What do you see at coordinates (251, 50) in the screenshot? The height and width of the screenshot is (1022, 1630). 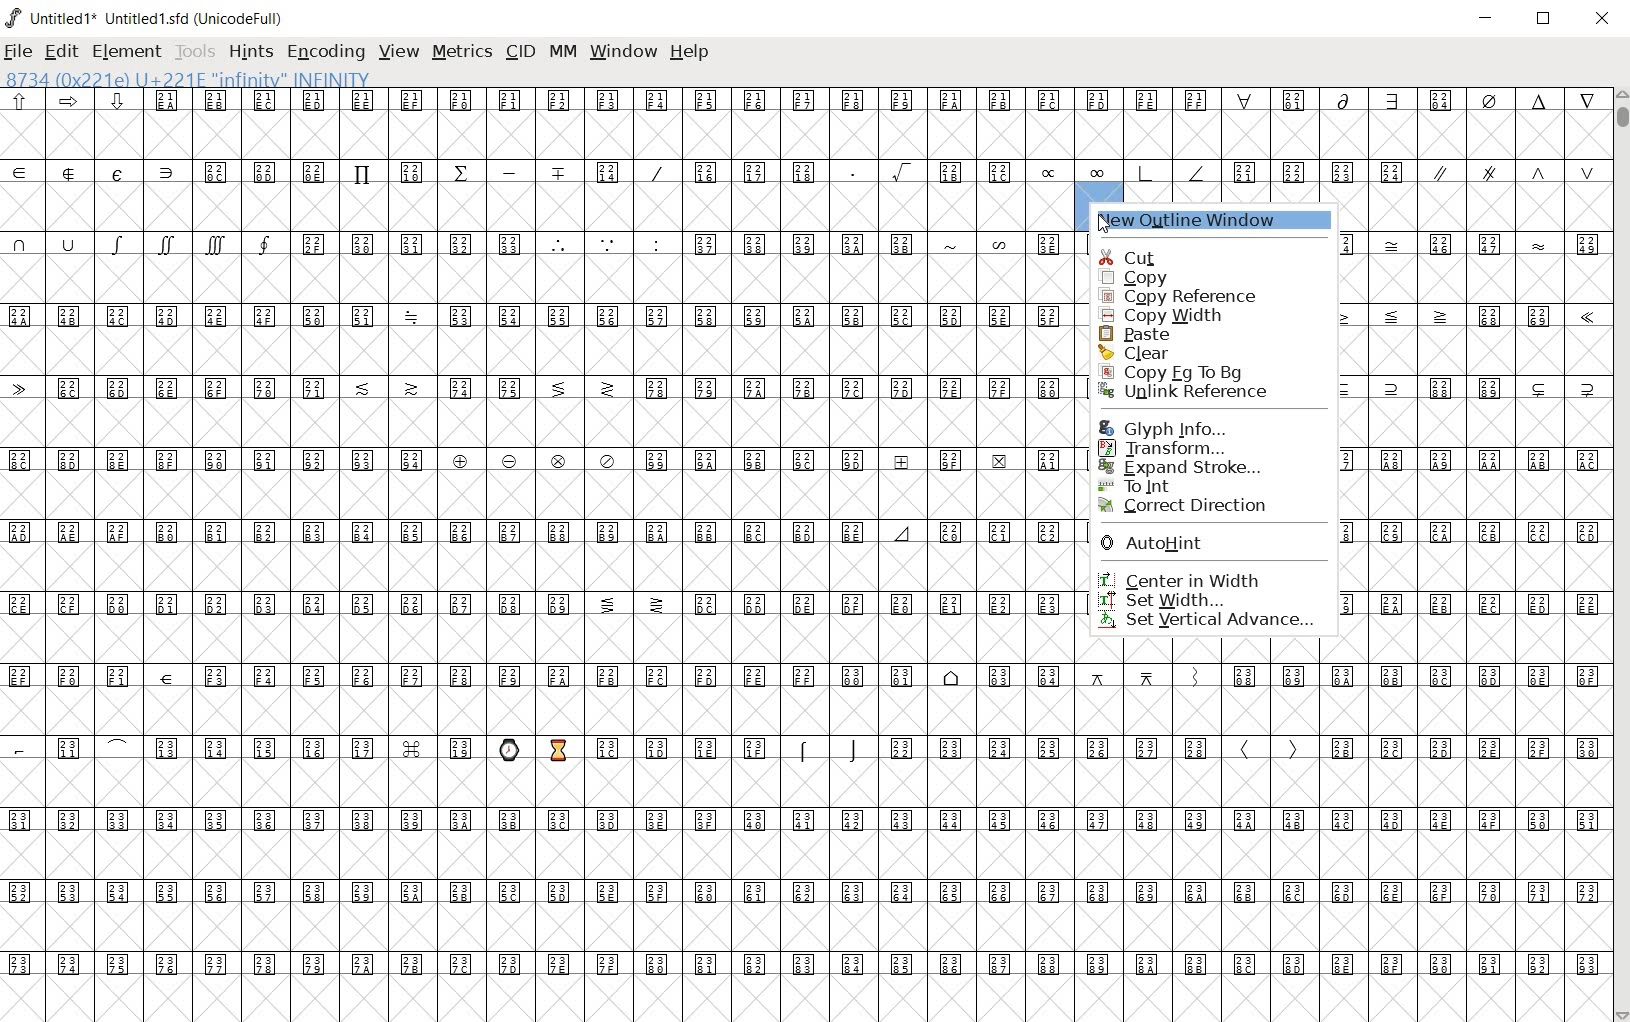 I see `hints` at bounding box center [251, 50].